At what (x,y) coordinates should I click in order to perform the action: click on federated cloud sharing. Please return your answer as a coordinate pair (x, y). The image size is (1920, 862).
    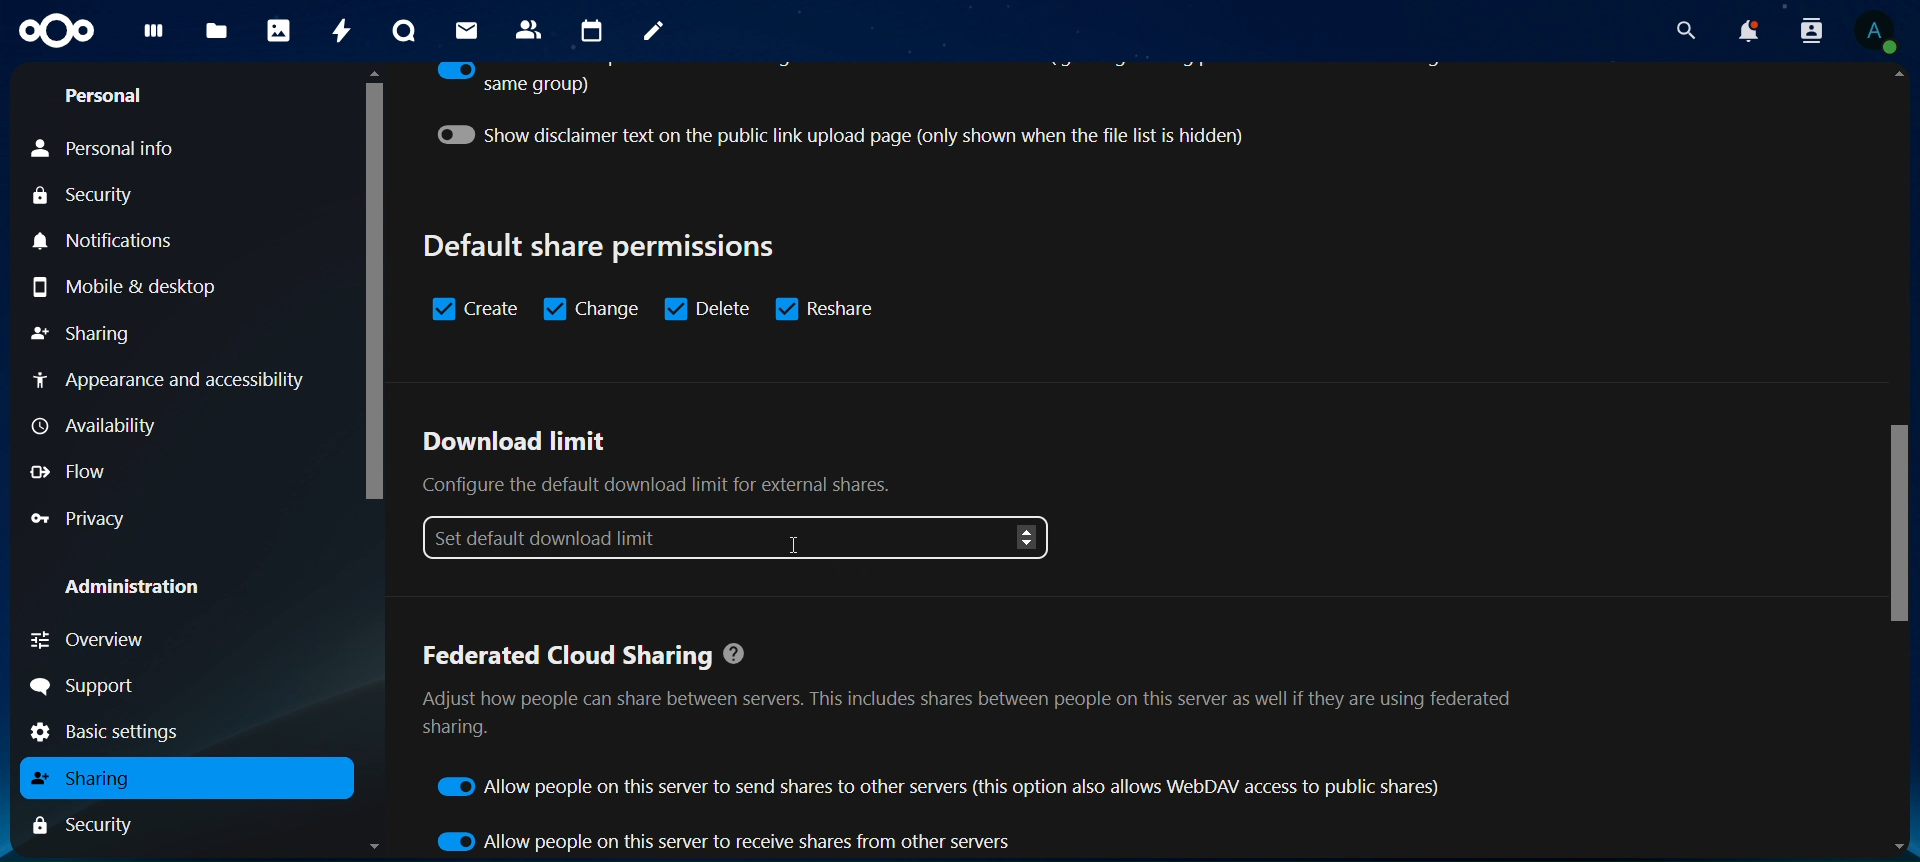
    Looking at the image, I should click on (970, 698).